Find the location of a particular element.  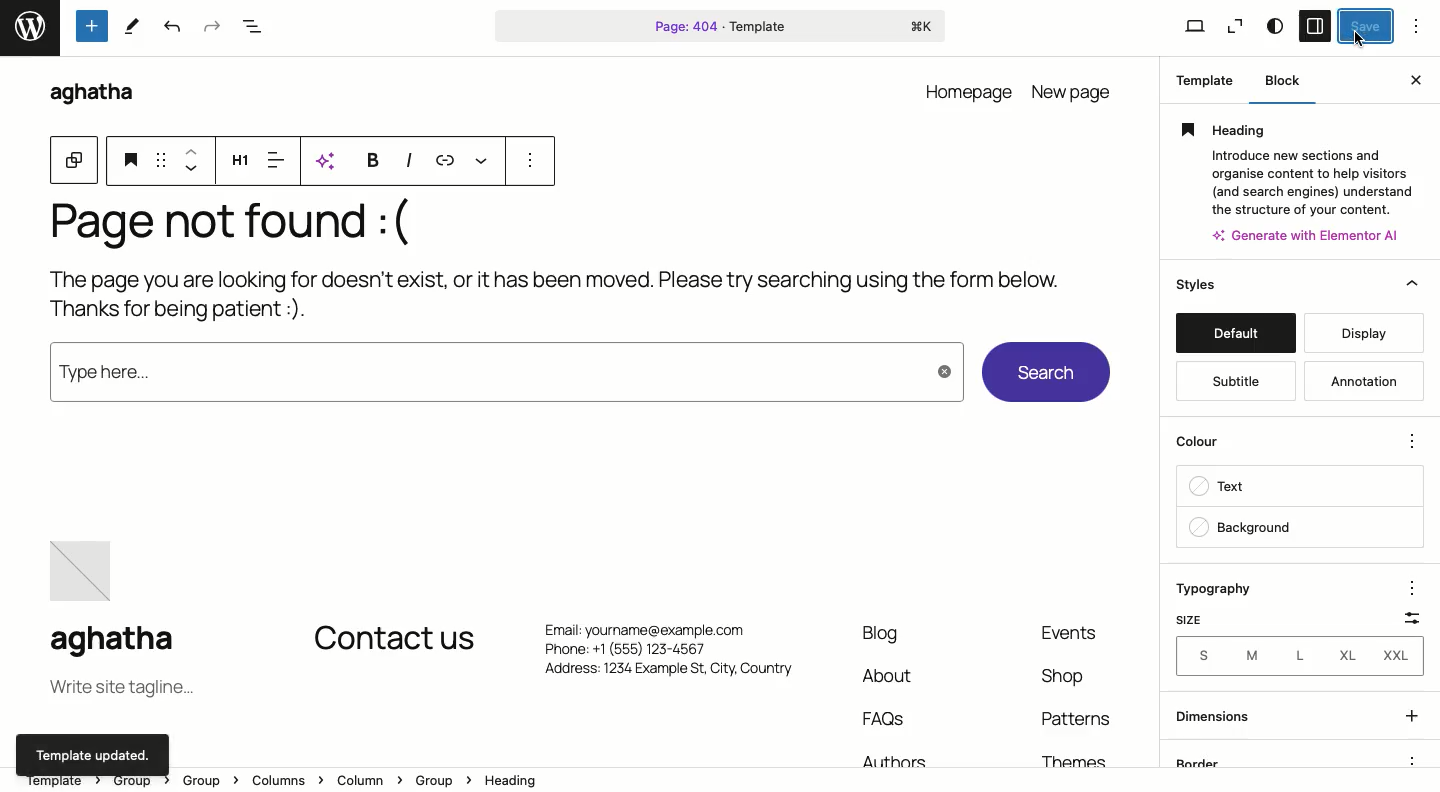

Block is located at coordinates (75, 158).